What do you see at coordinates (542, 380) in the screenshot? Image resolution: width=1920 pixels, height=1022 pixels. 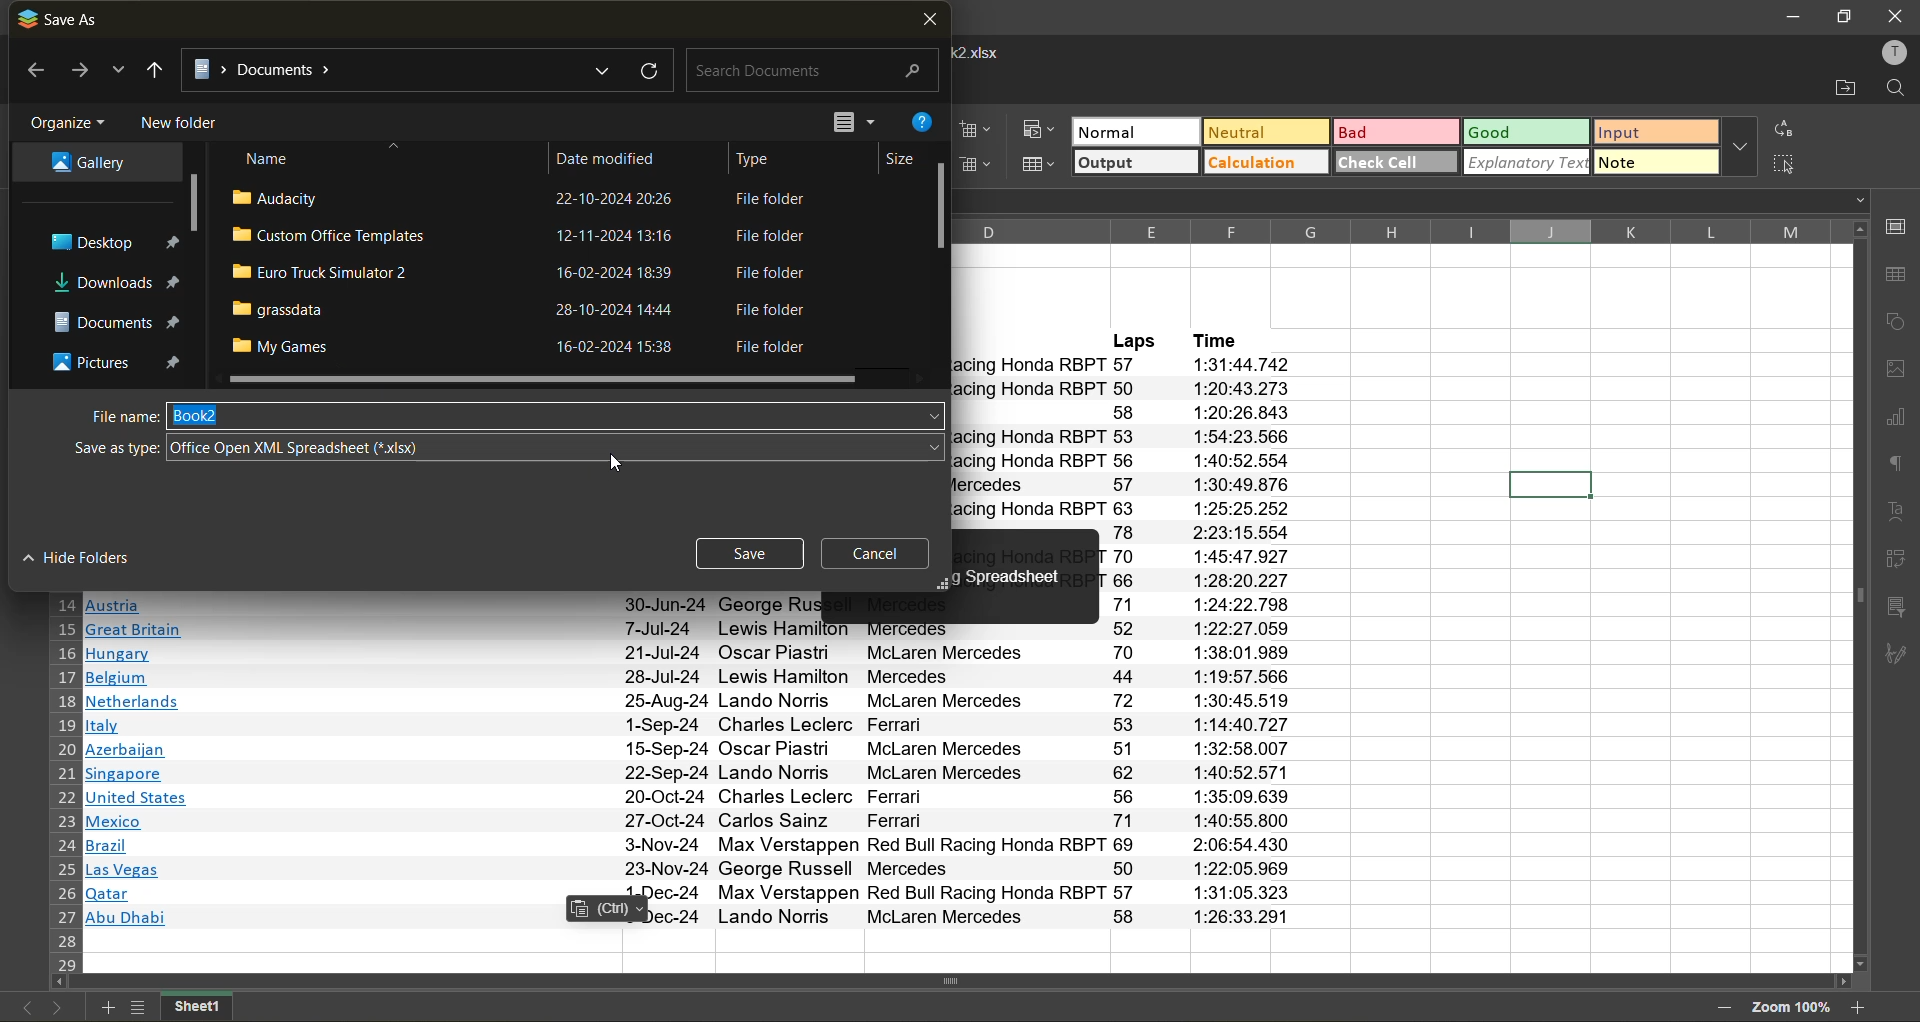 I see `horizontal scroll bar` at bounding box center [542, 380].